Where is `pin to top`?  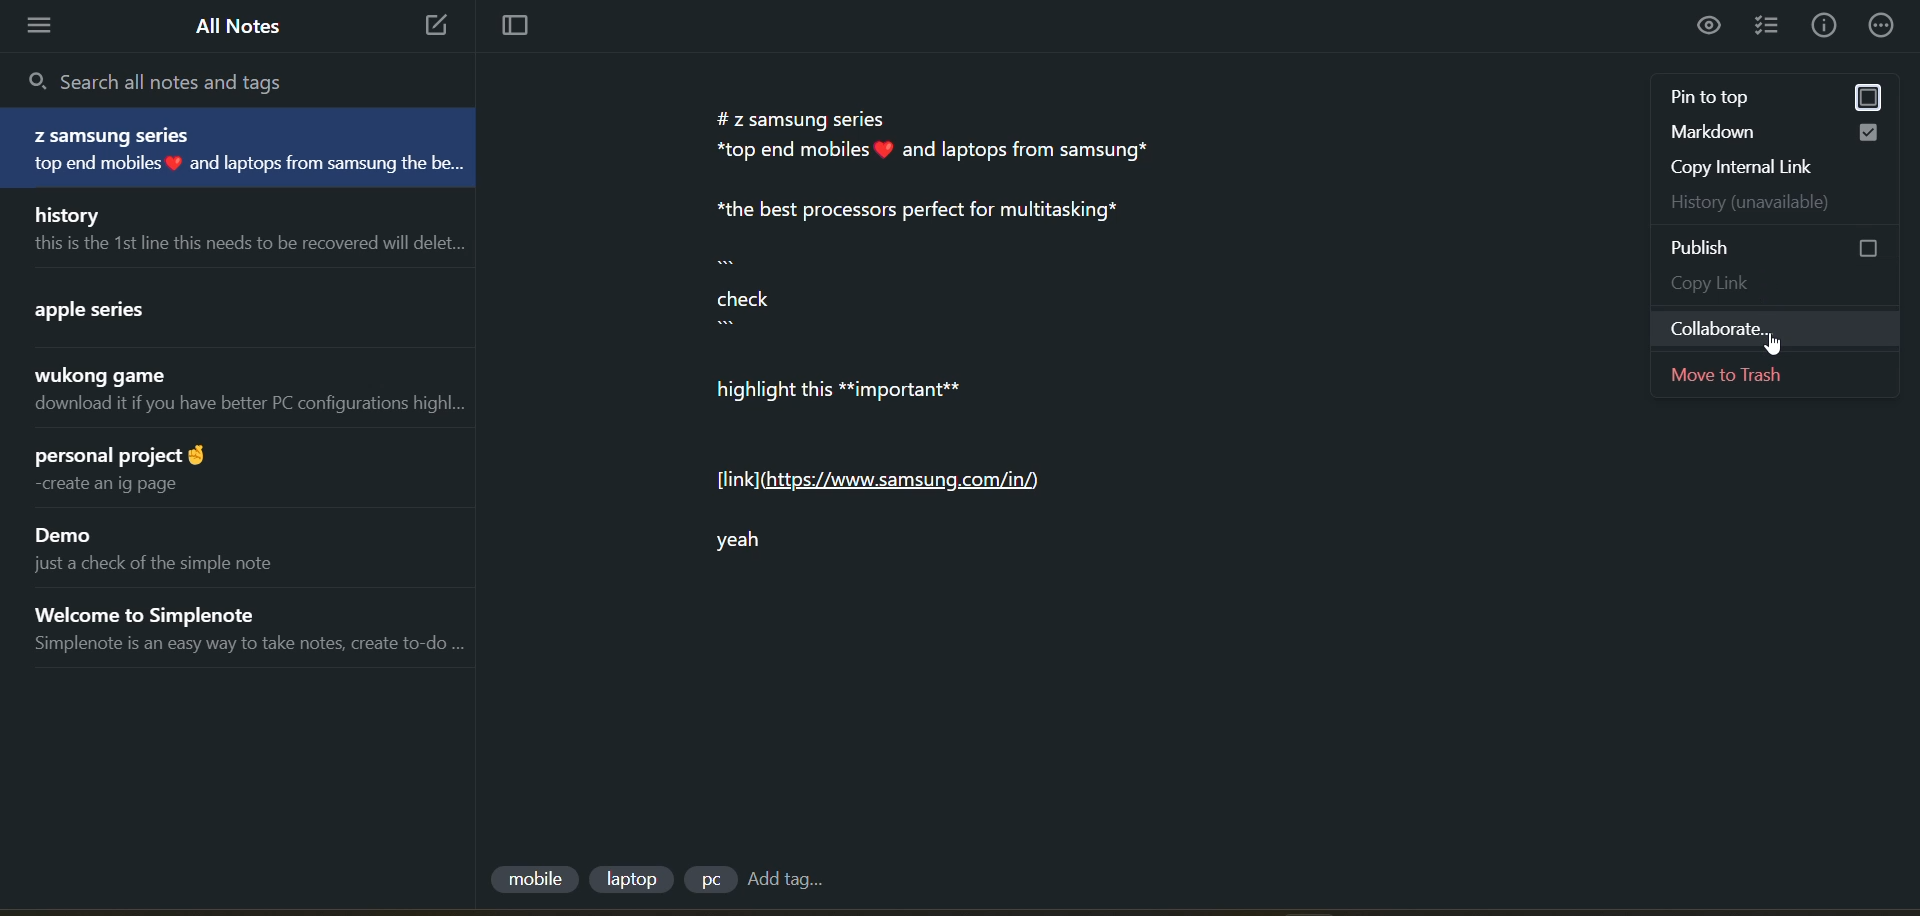
pin to top is located at coordinates (1783, 101).